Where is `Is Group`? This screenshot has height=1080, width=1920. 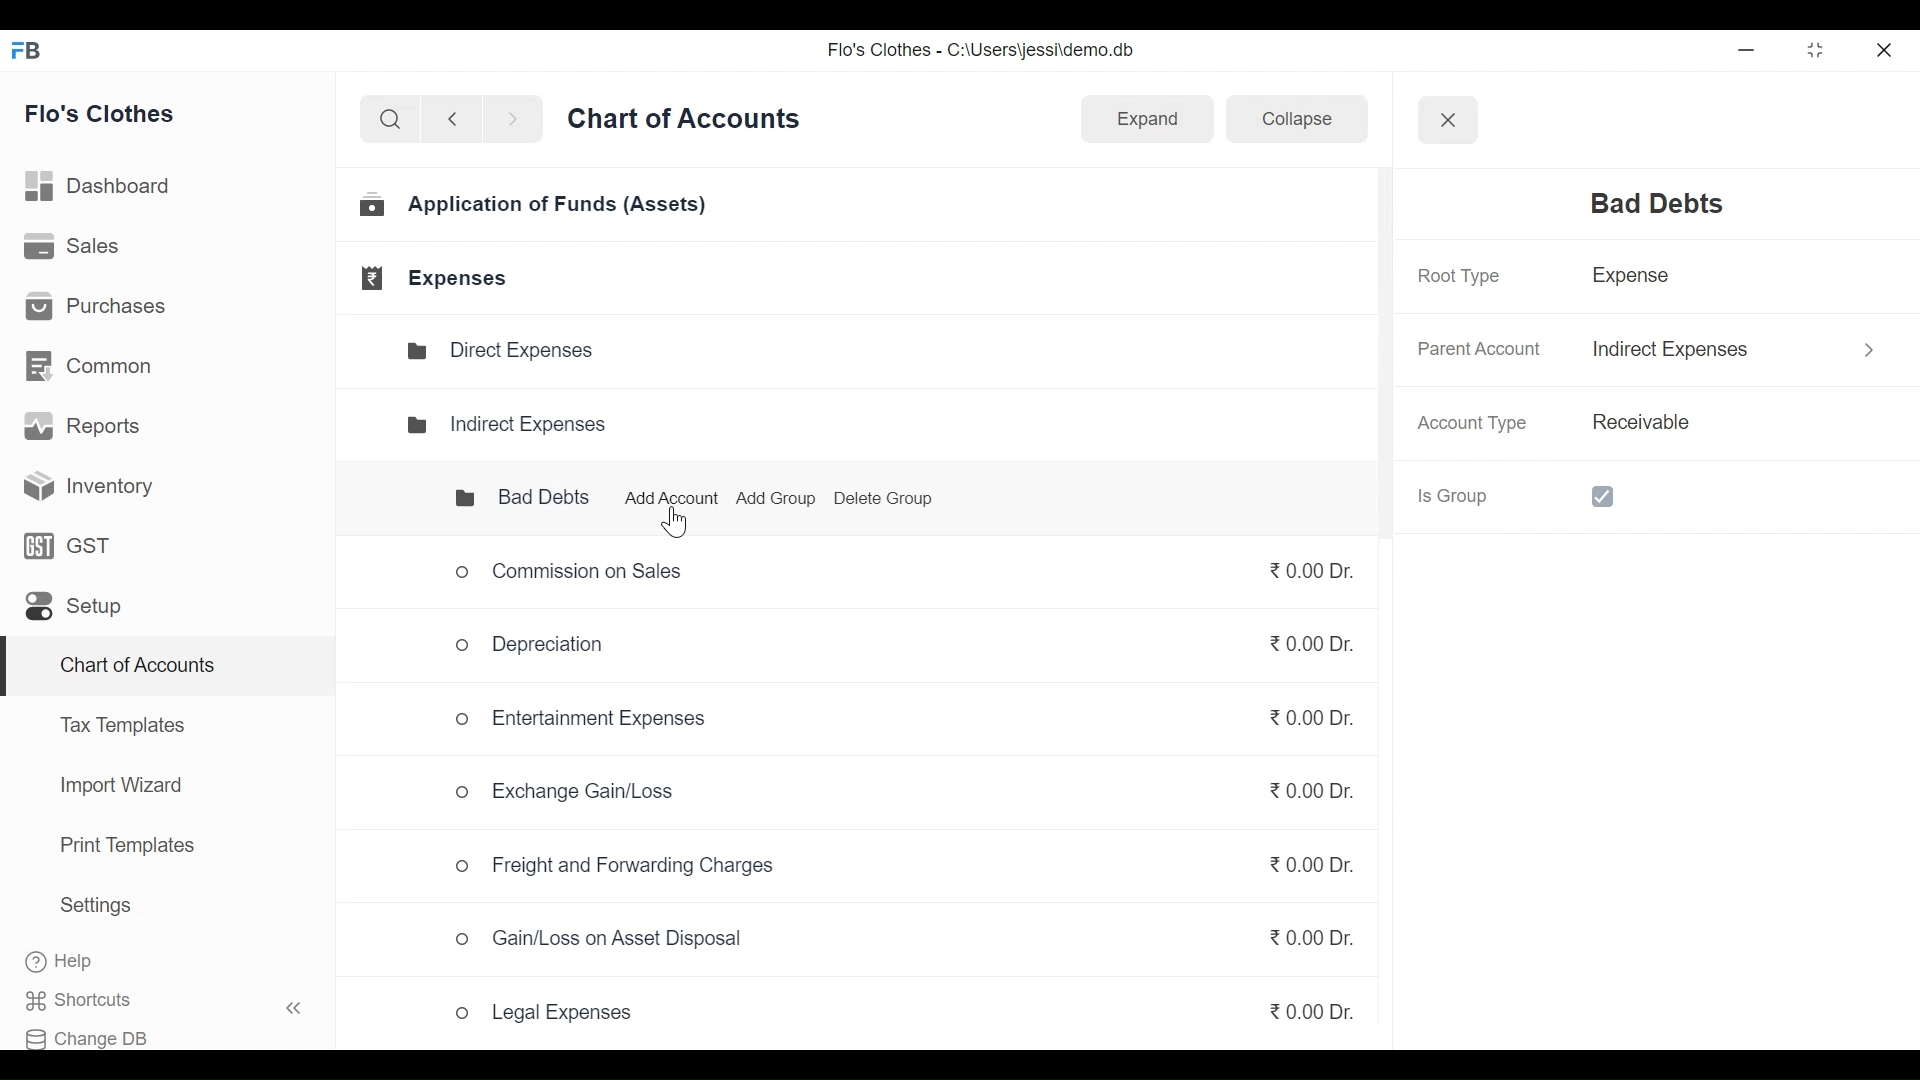
Is Group is located at coordinates (1534, 495).